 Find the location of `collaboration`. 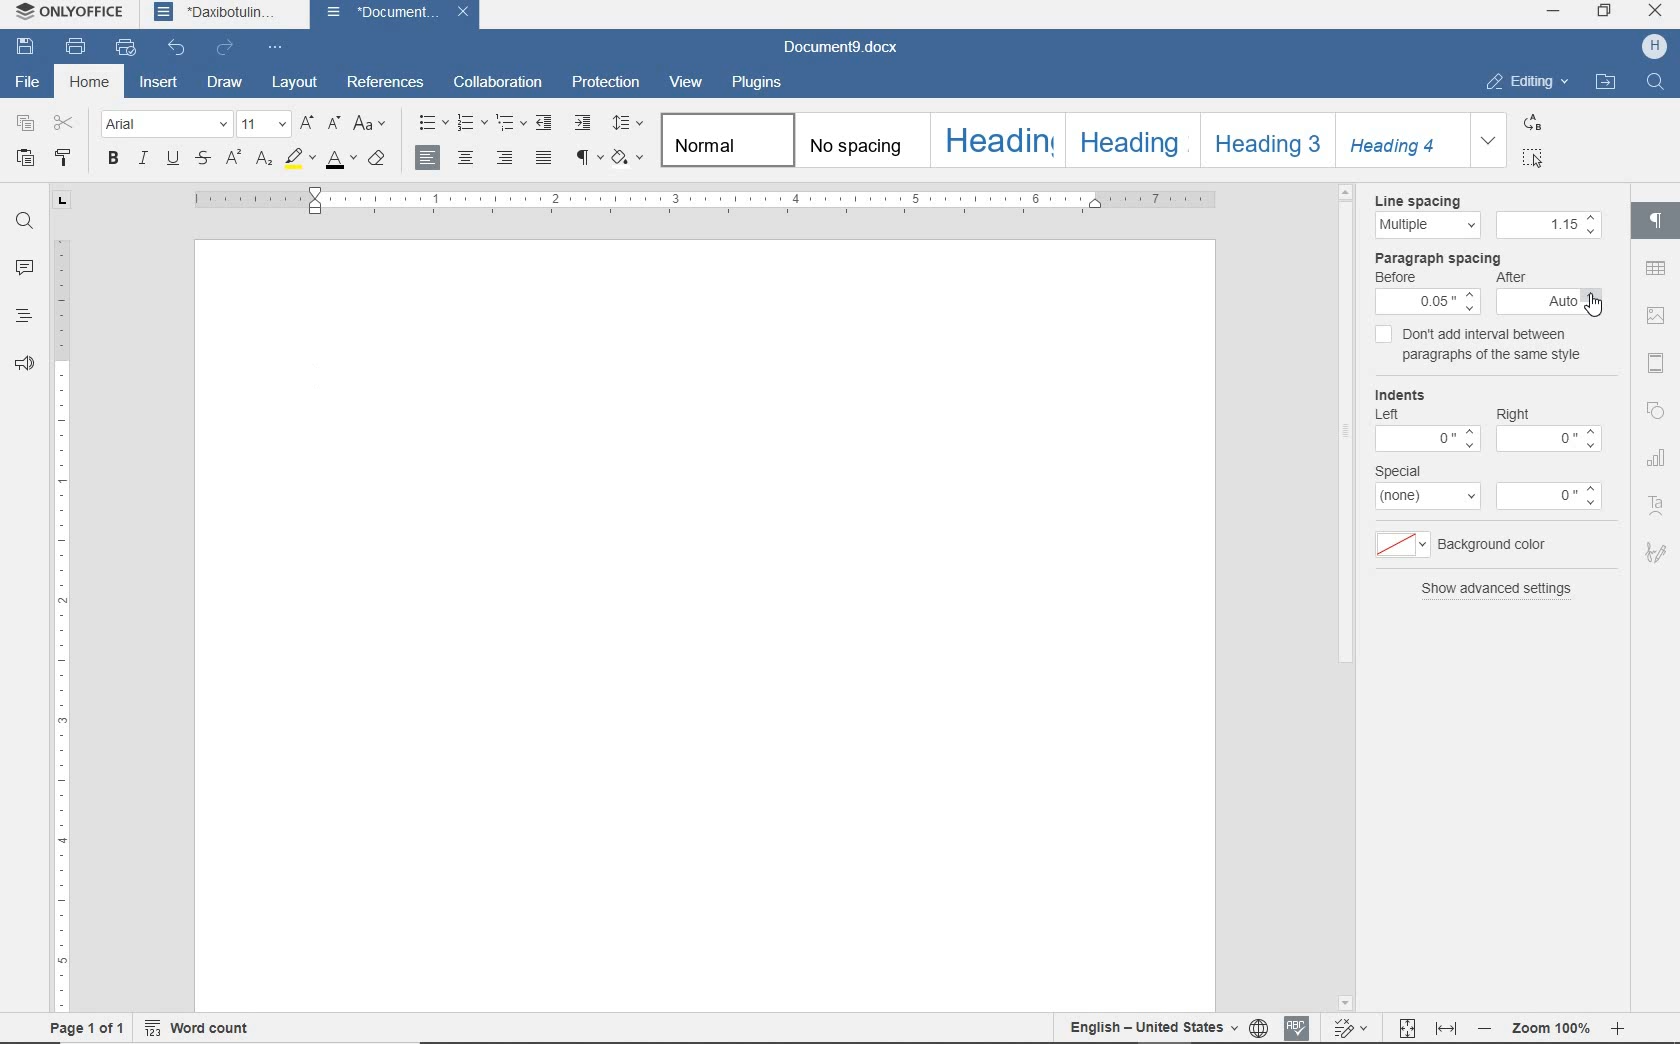

collaboration is located at coordinates (499, 84).